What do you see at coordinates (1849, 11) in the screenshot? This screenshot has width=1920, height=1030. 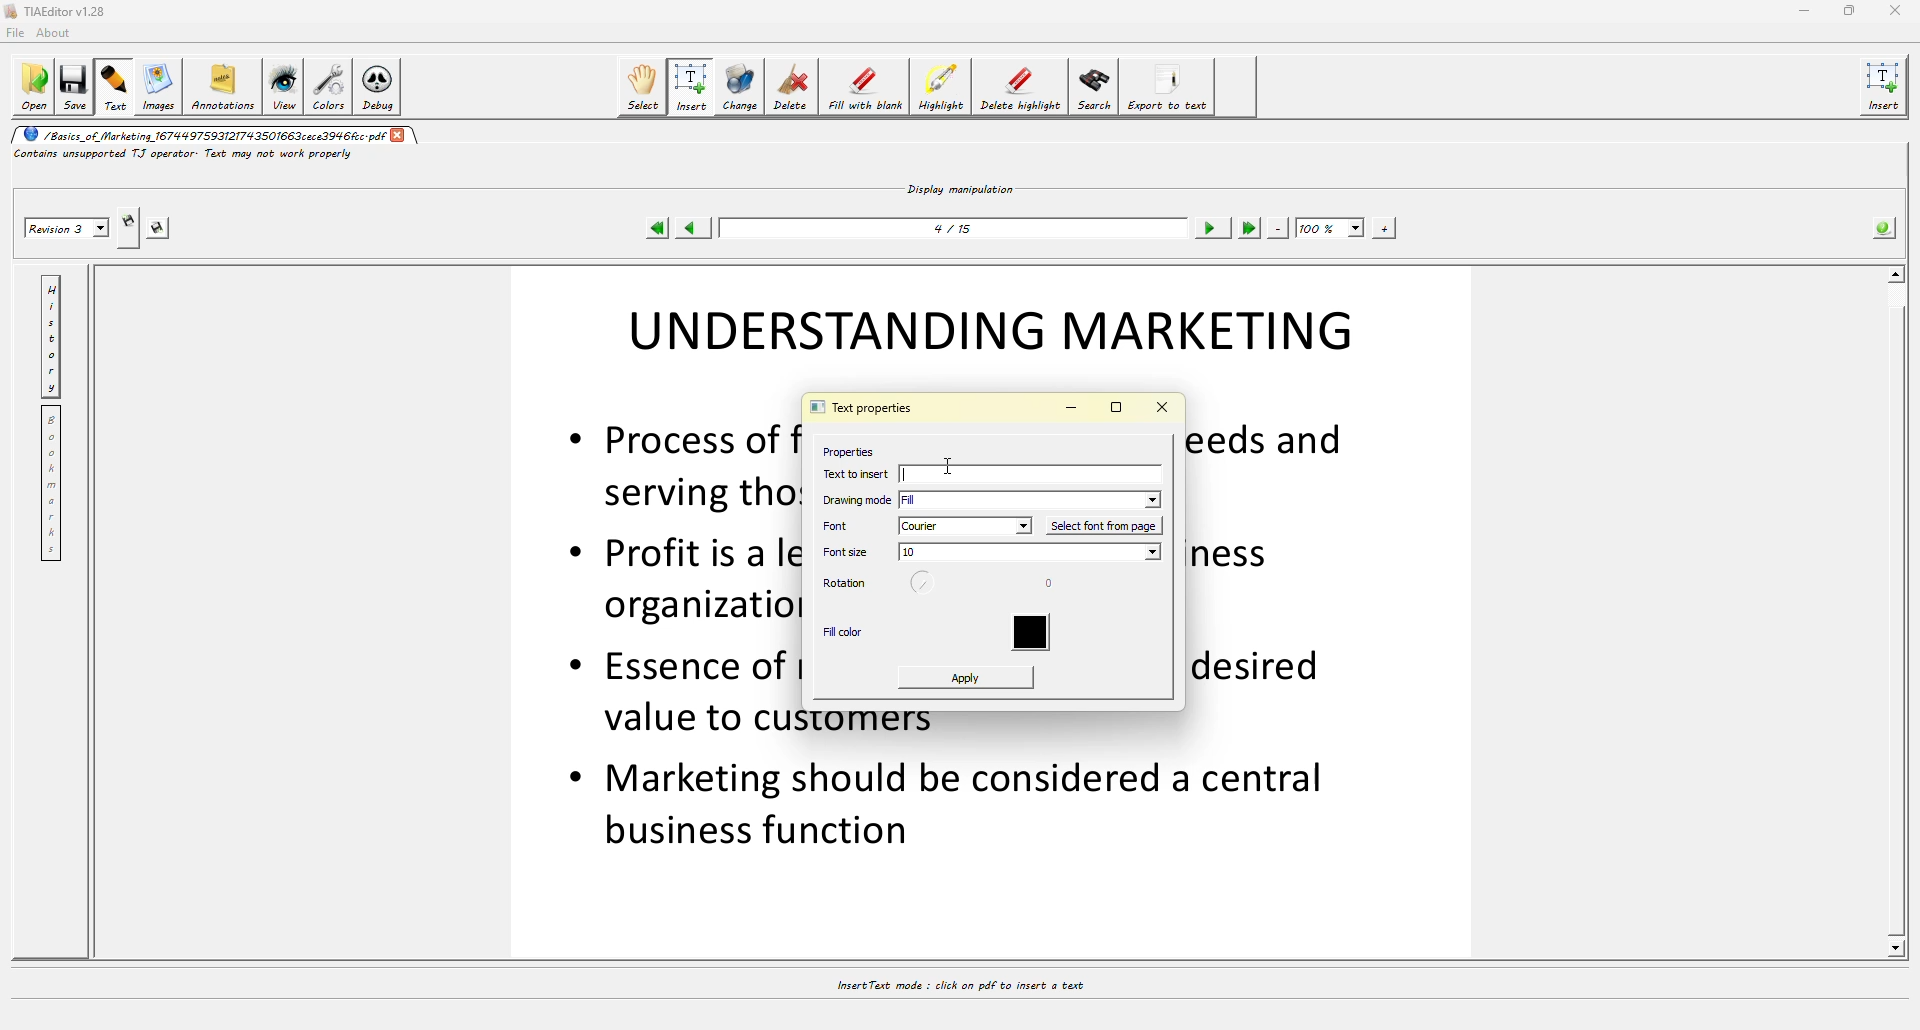 I see `maximize` at bounding box center [1849, 11].